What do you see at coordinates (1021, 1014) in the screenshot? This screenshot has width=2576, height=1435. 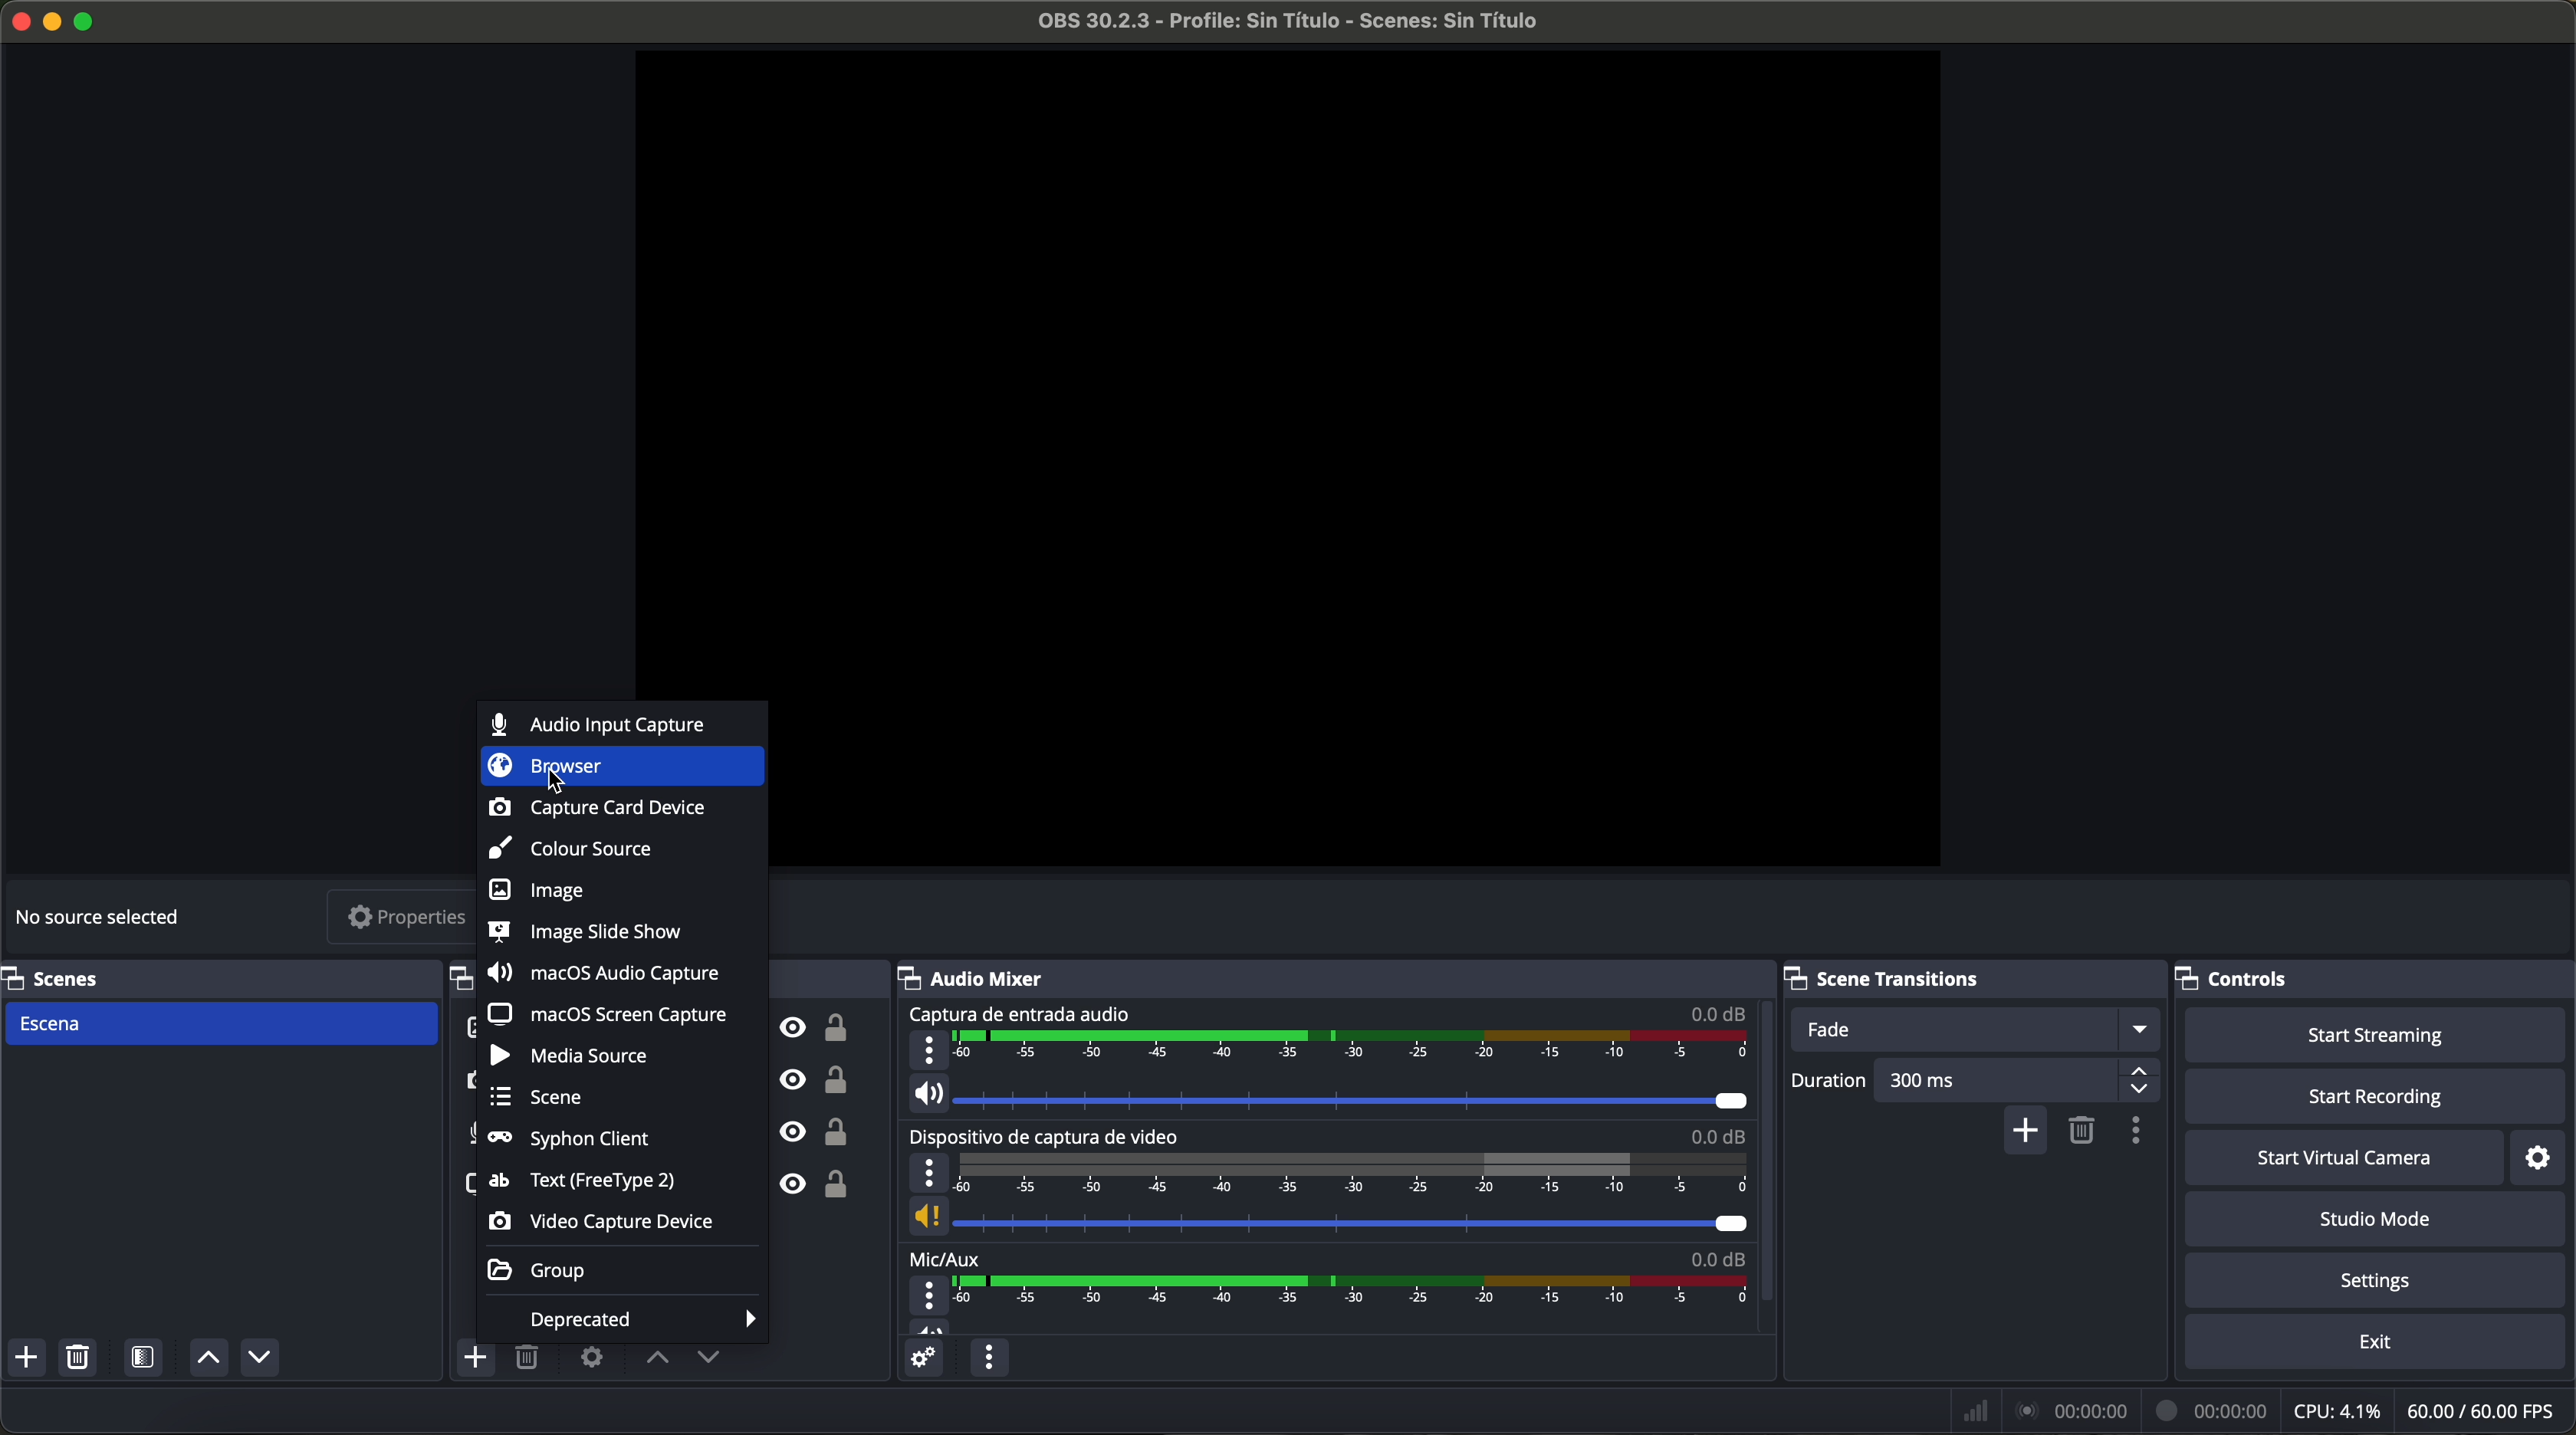 I see `audio input capture` at bounding box center [1021, 1014].